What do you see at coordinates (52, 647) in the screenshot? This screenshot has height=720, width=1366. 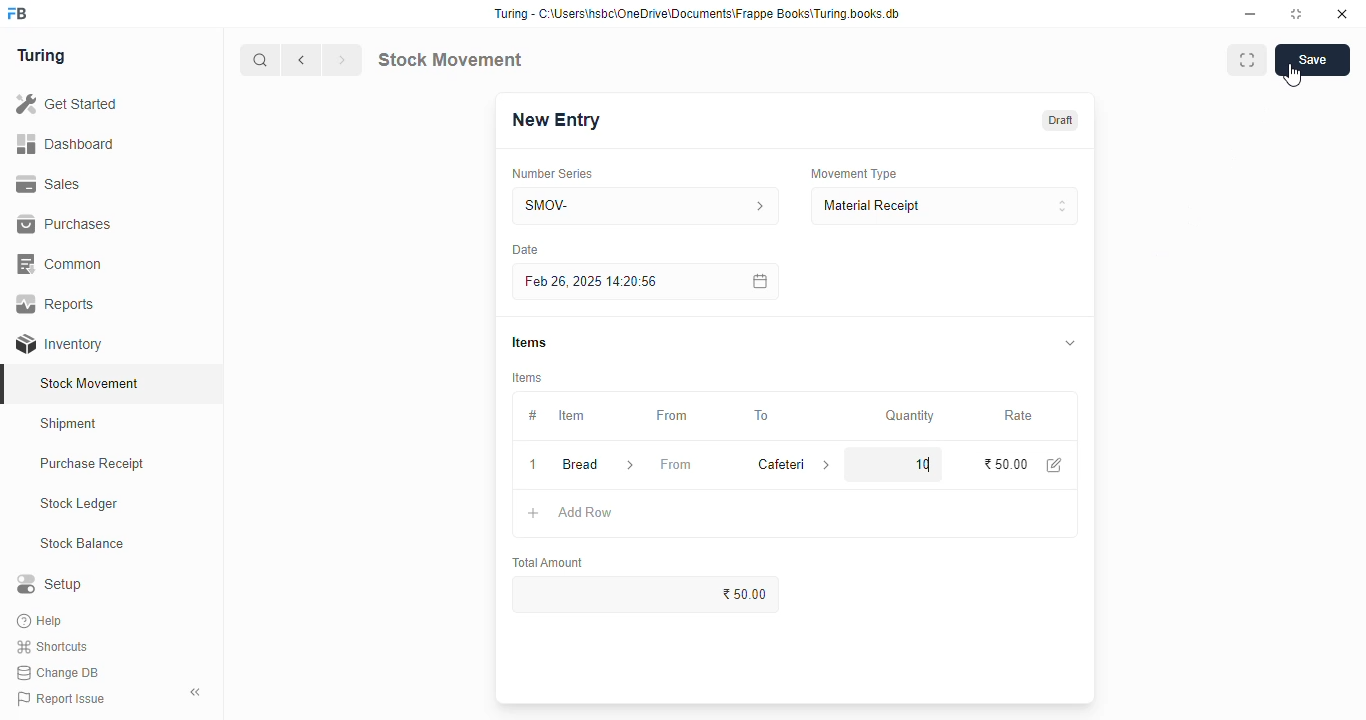 I see `shortcuts` at bounding box center [52, 647].